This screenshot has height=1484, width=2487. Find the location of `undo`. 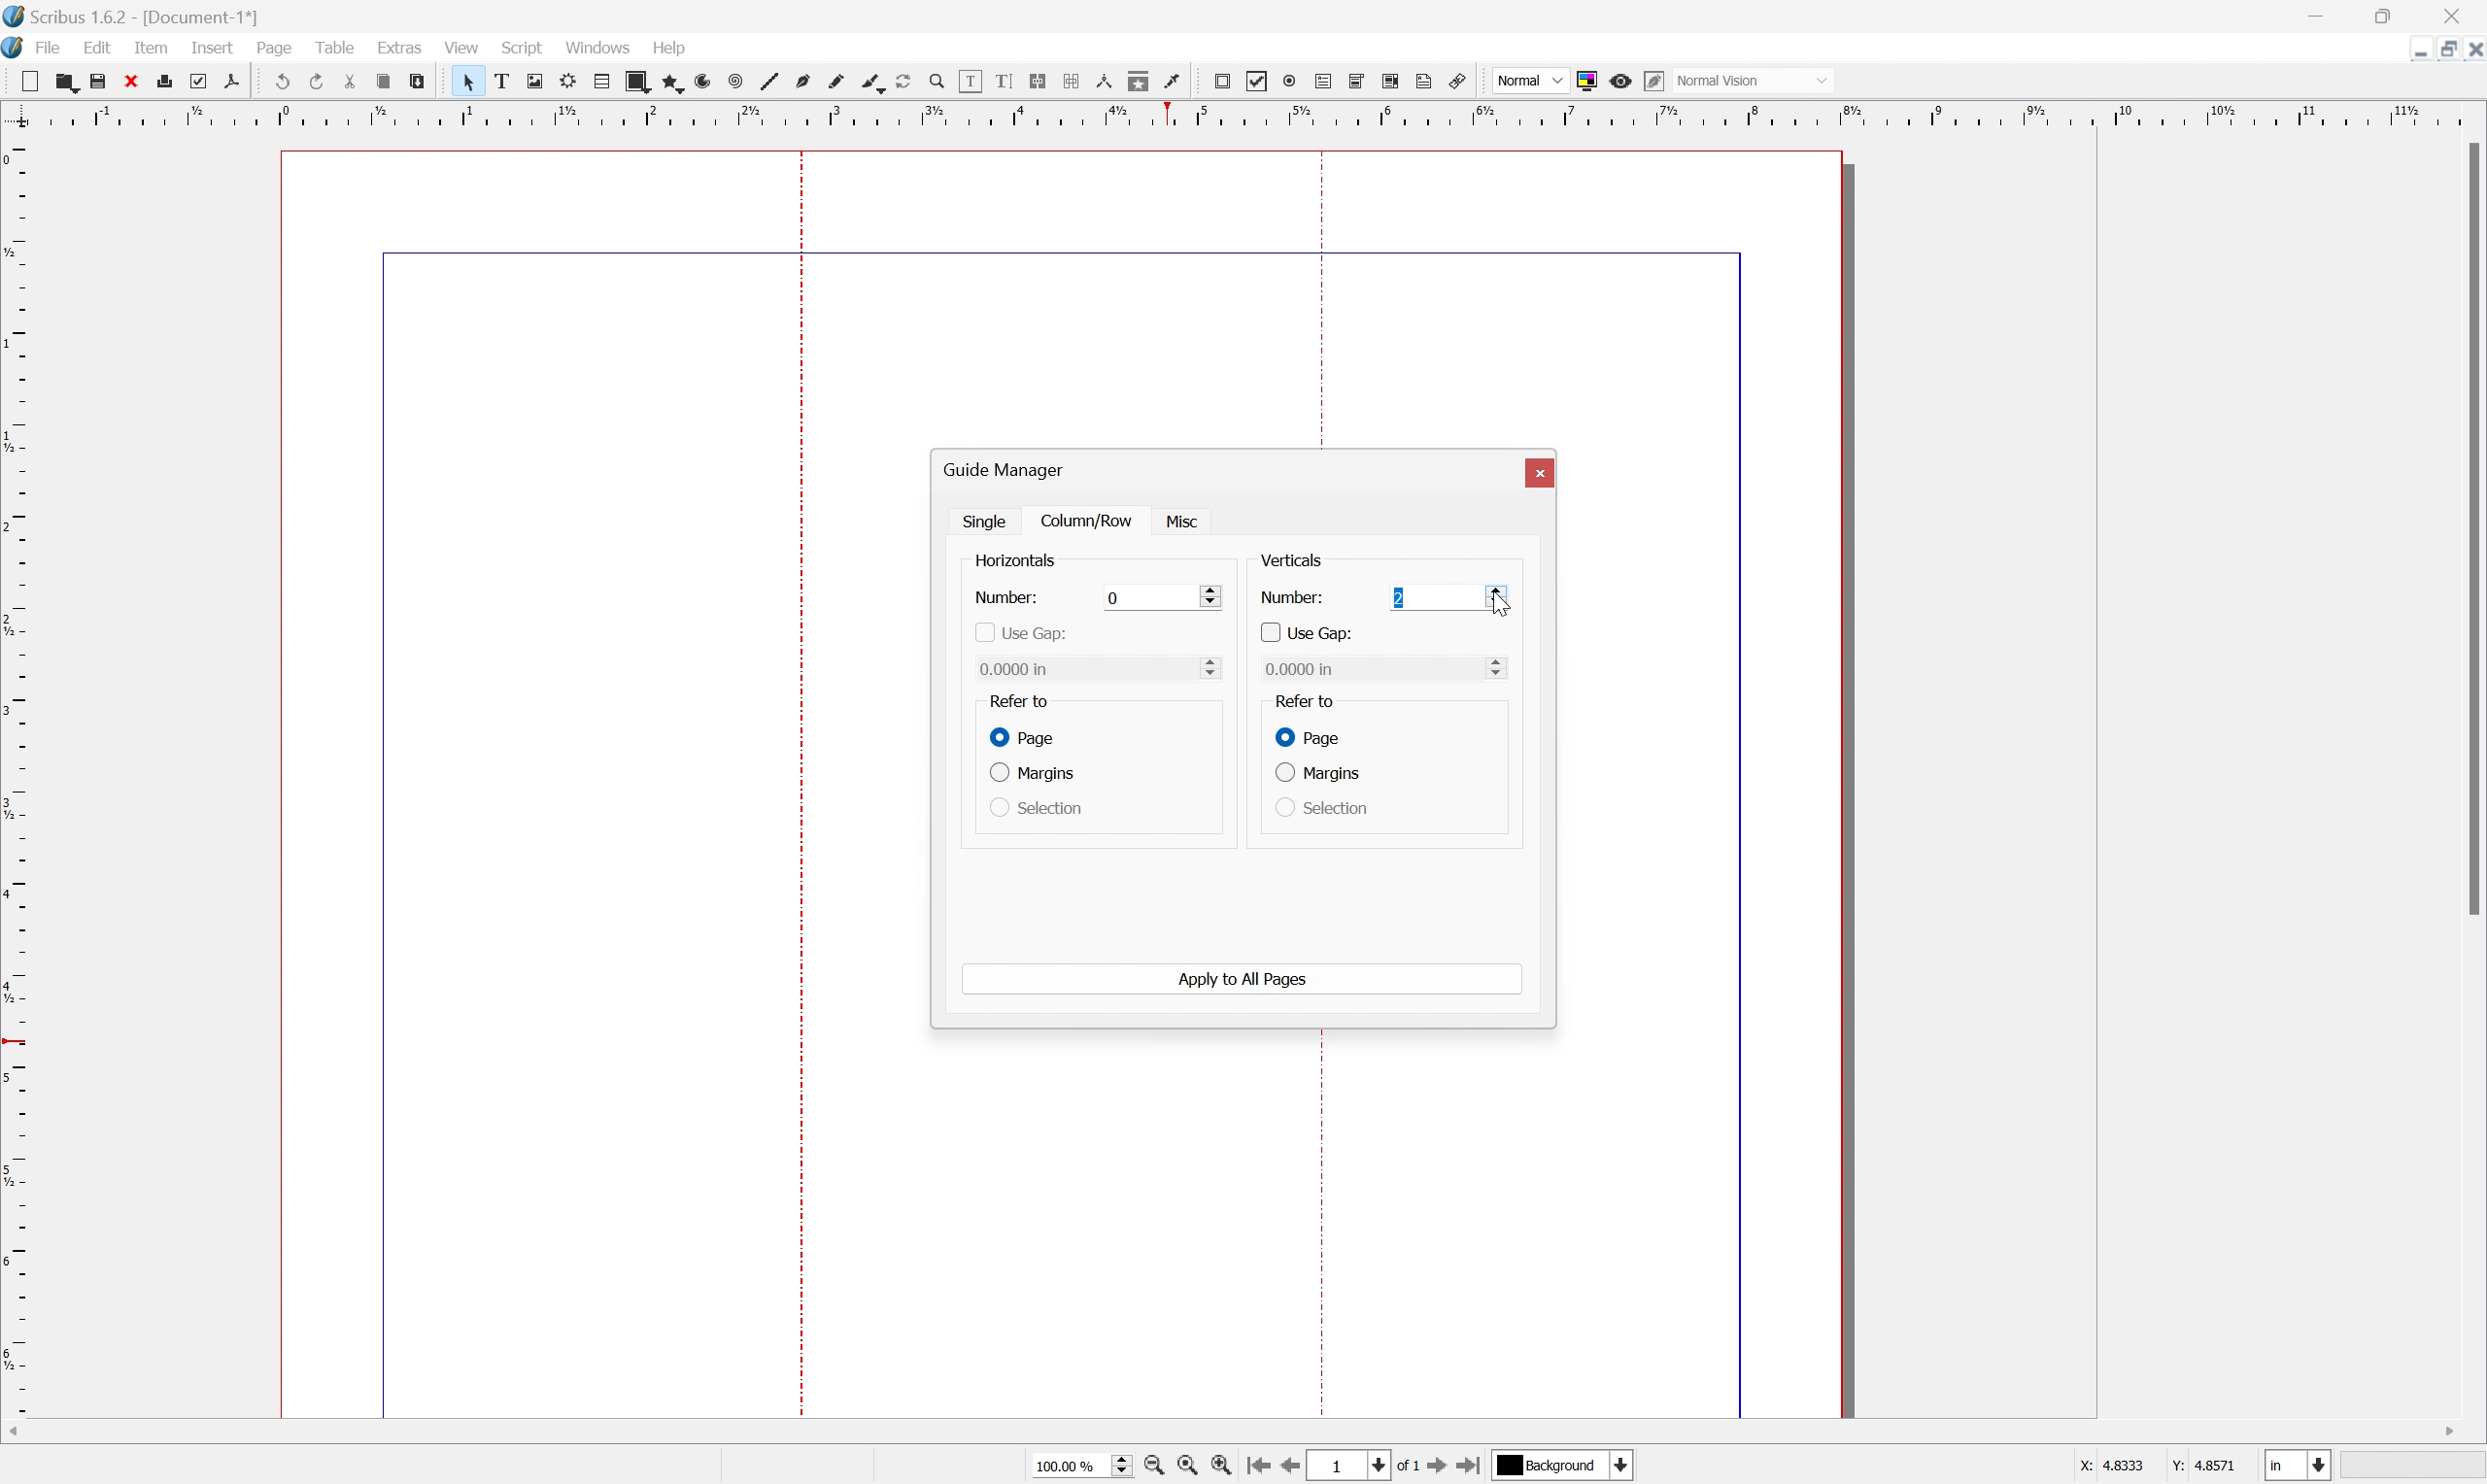

undo is located at coordinates (278, 78).